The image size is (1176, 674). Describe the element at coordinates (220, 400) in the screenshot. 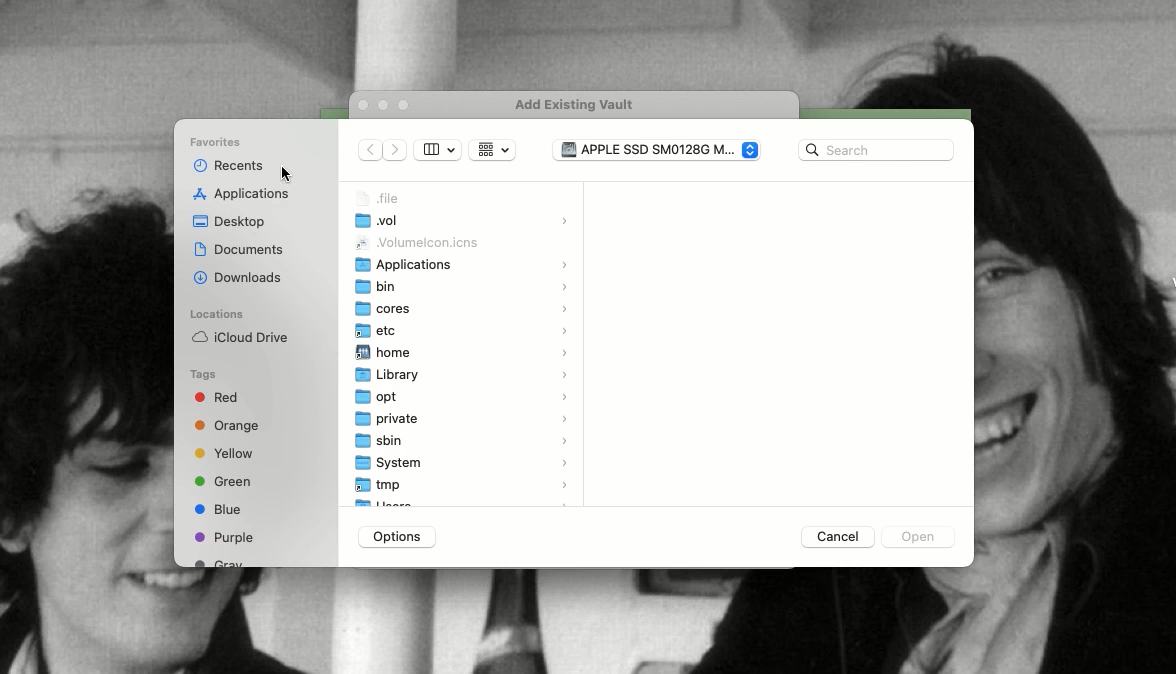

I see `Red` at that location.